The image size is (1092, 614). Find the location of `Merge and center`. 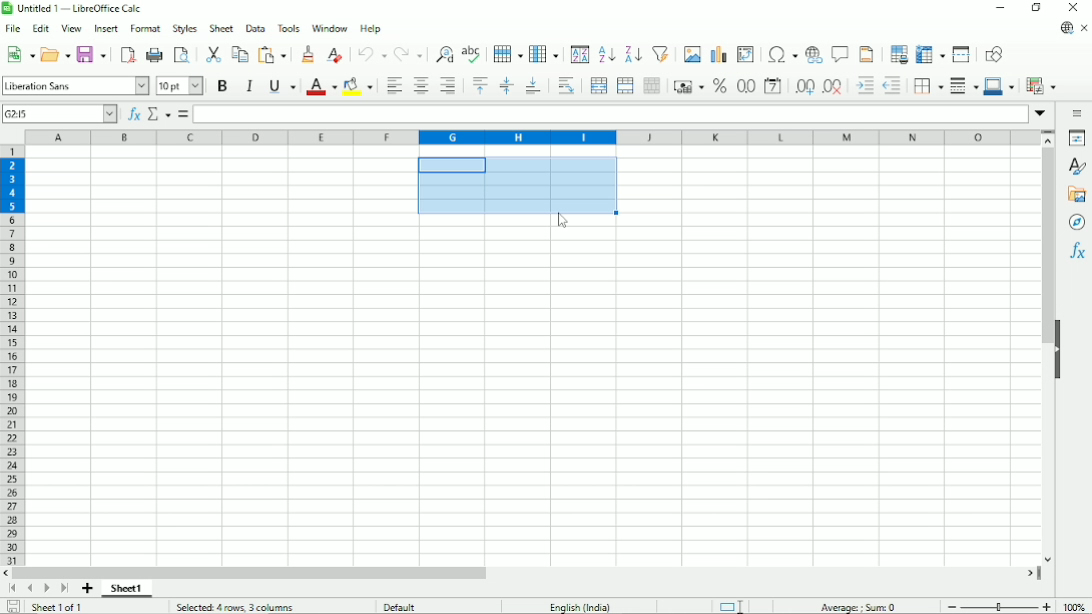

Merge and center is located at coordinates (599, 87).